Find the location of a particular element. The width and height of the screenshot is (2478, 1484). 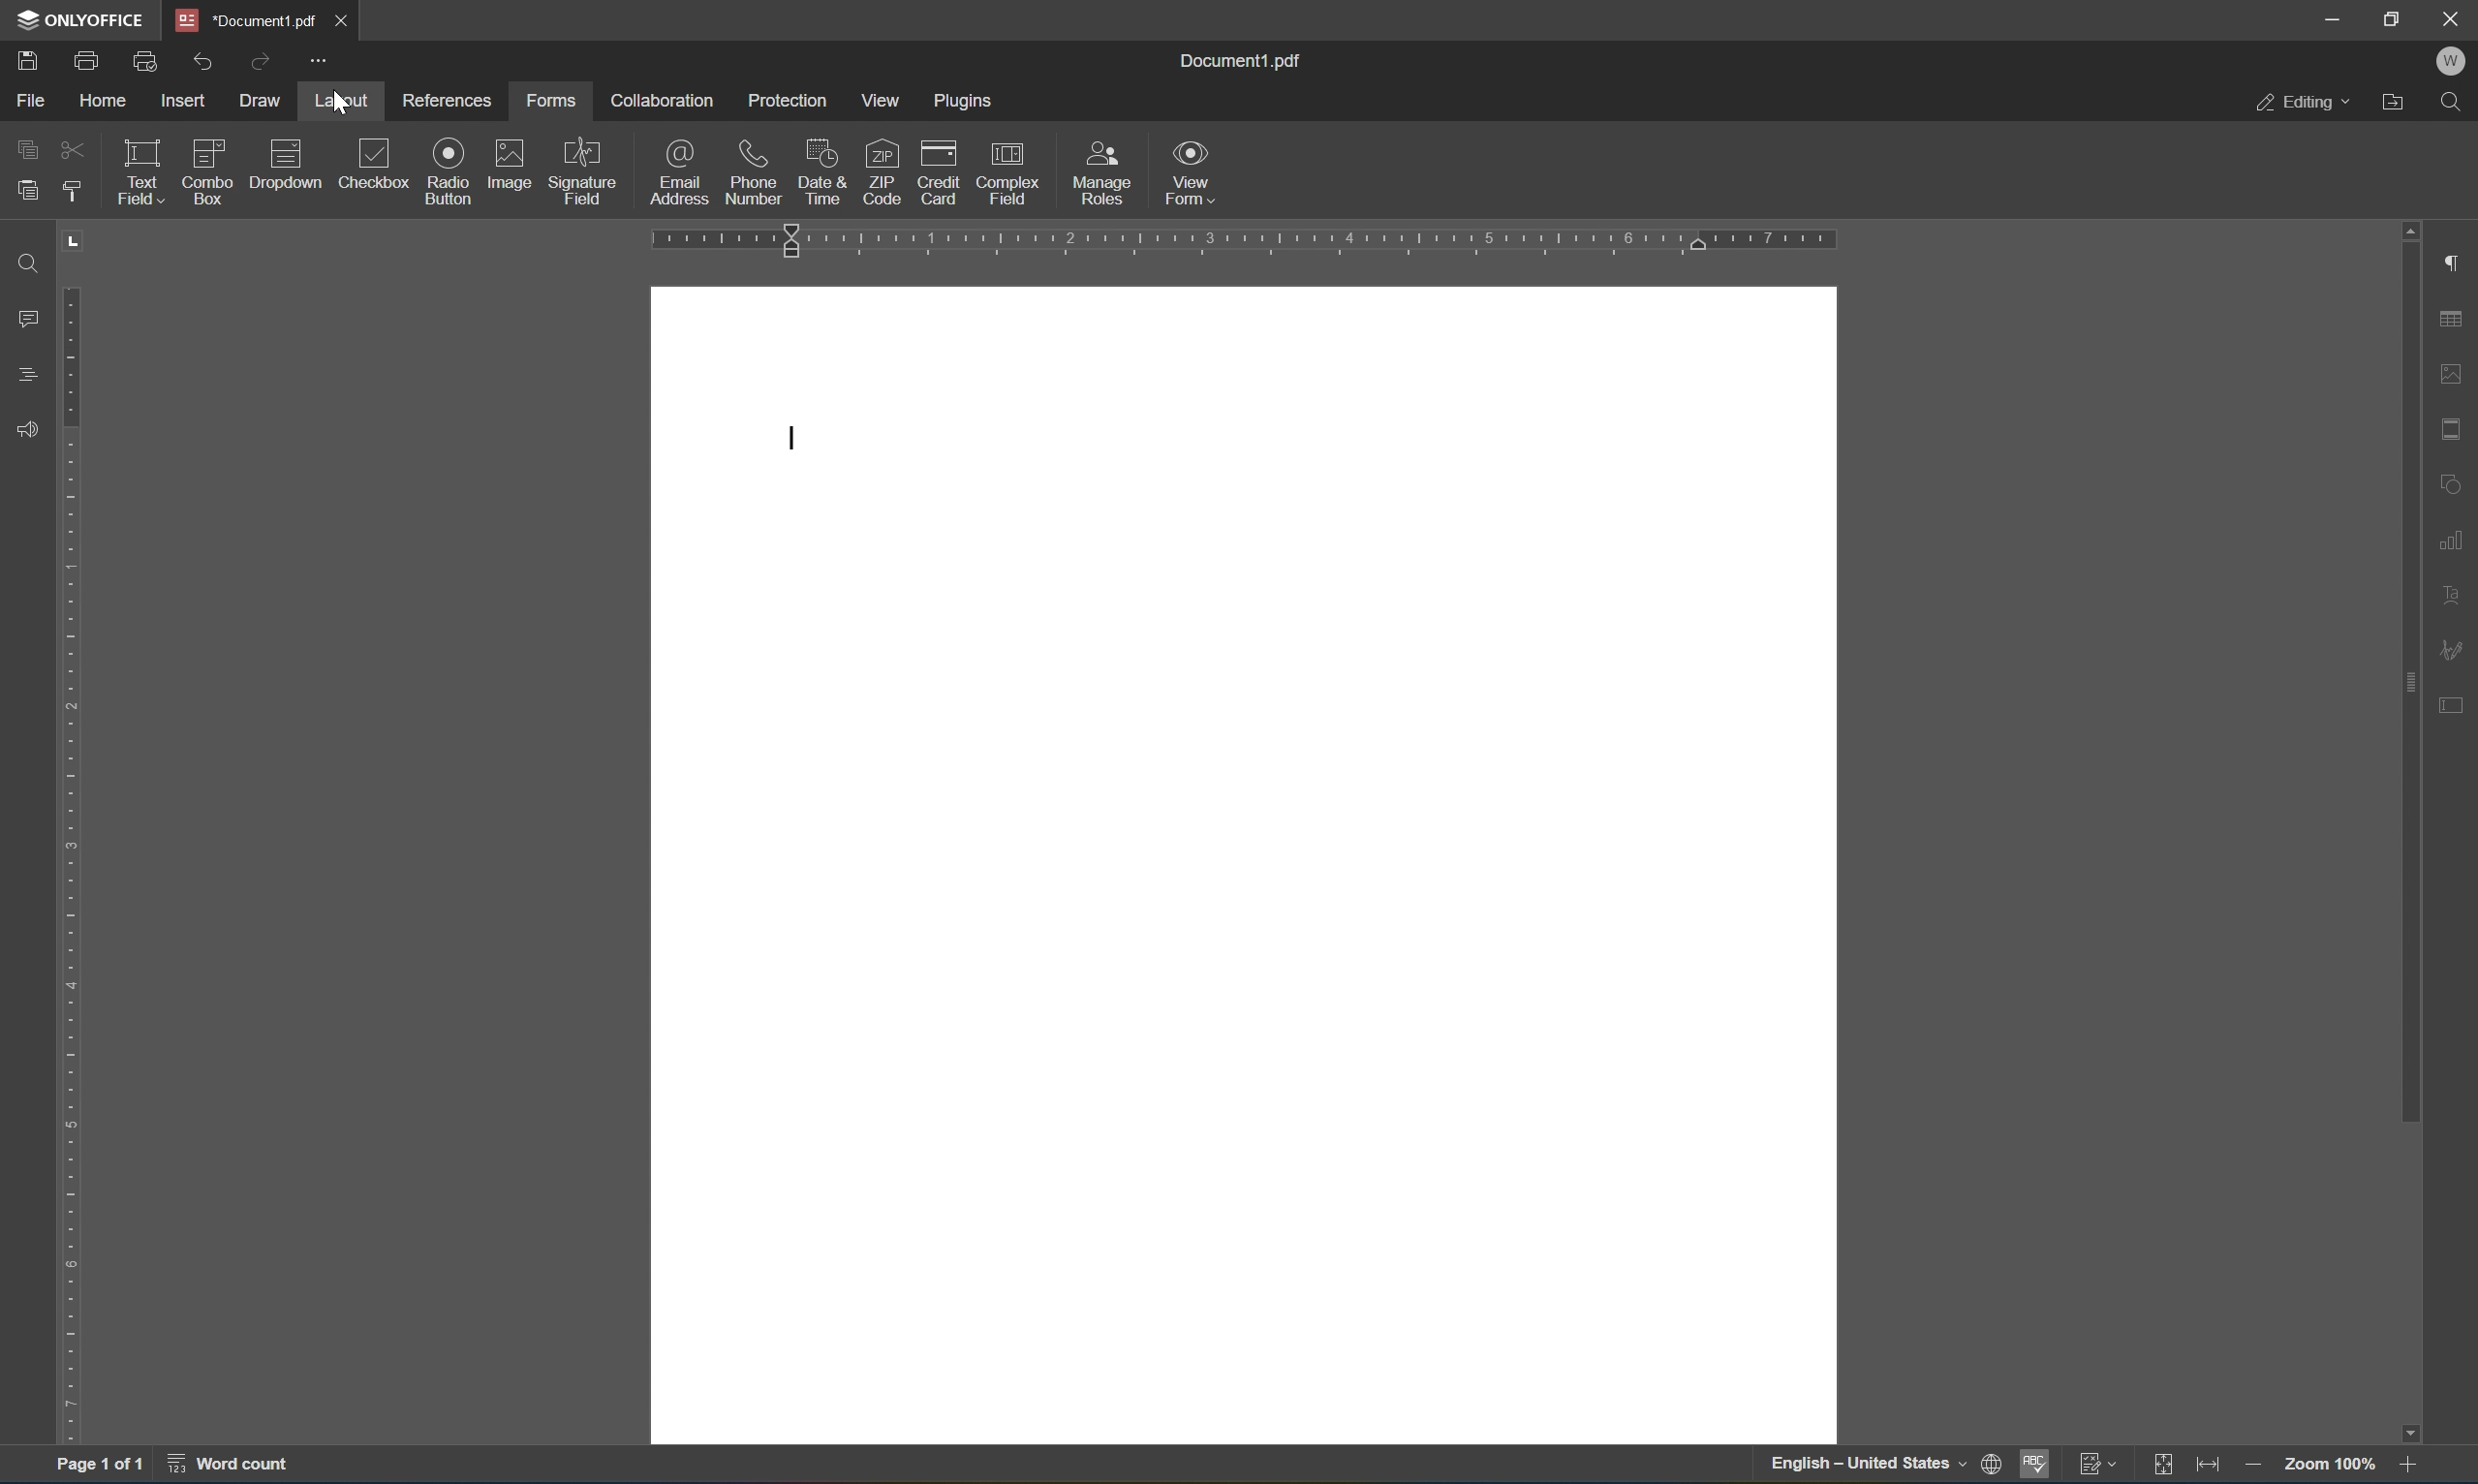

comments is located at coordinates (23, 319).